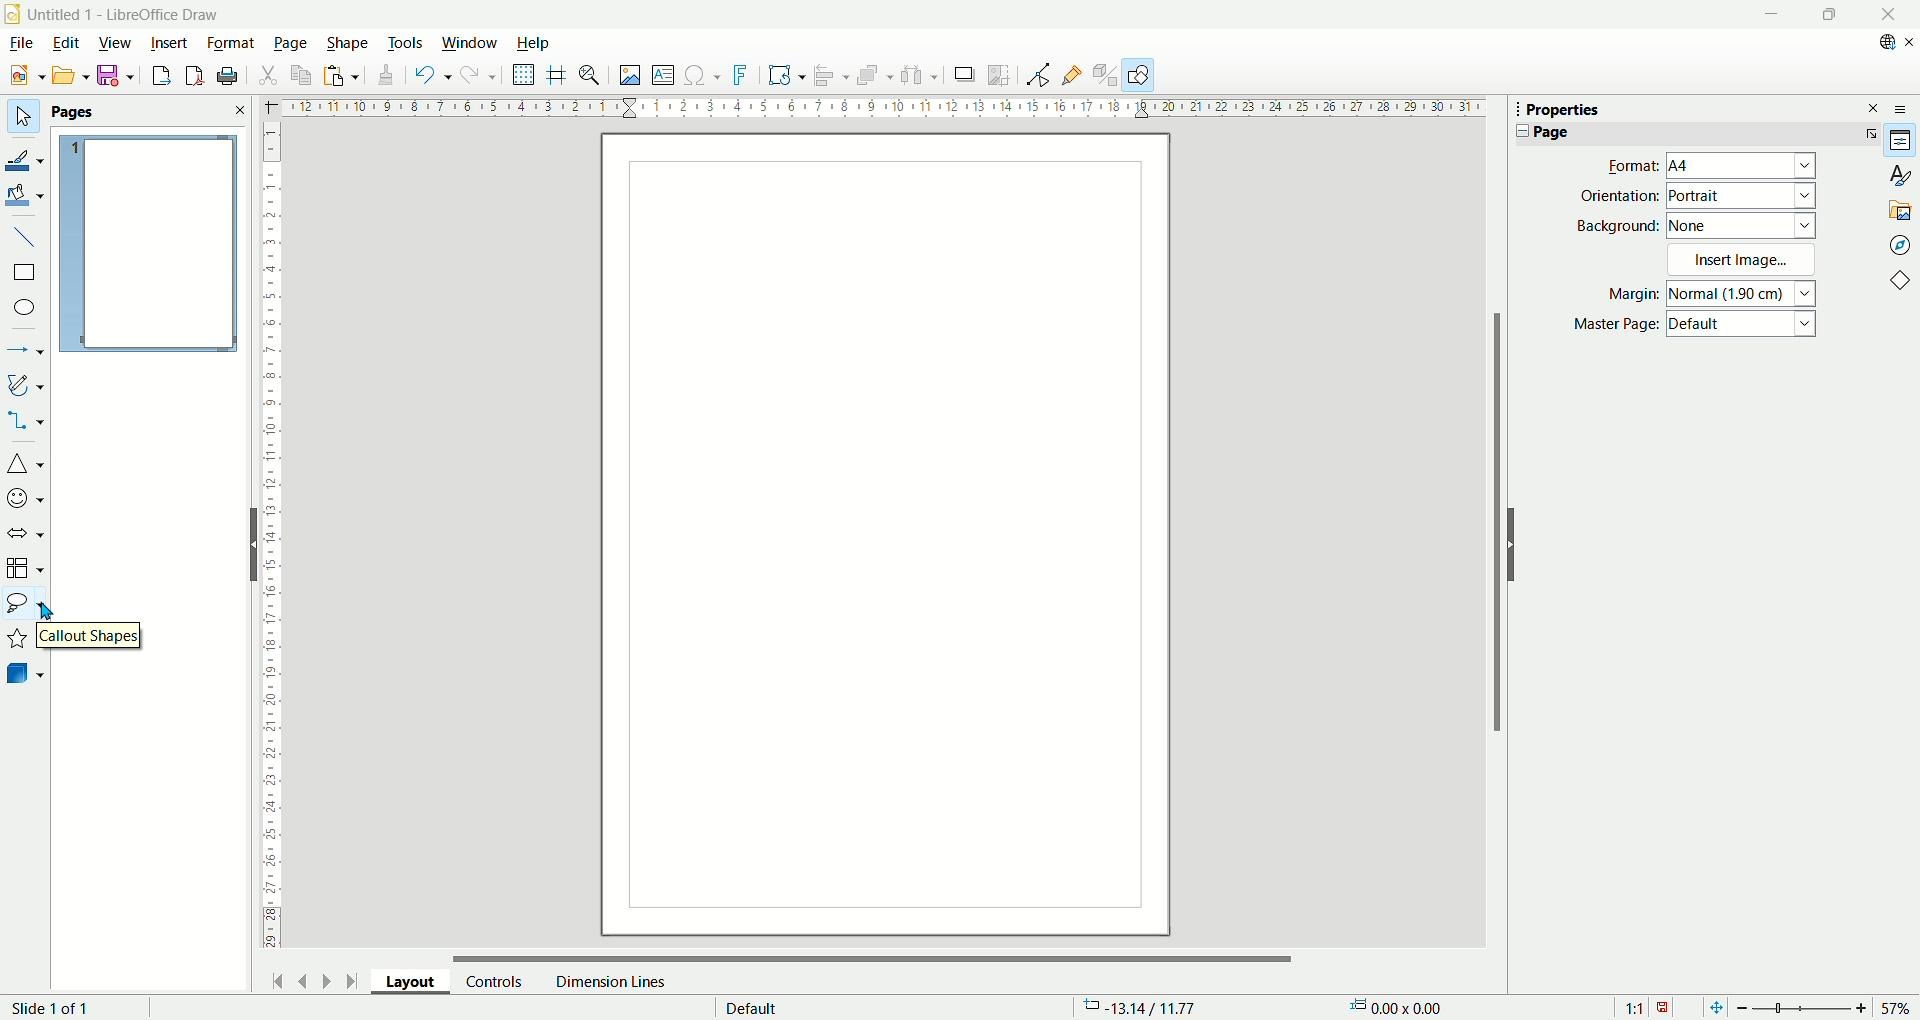 The height and width of the screenshot is (1020, 1920). Describe the element at coordinates (26, 385) in the screenshot. I see `curves and polygon` at that location.